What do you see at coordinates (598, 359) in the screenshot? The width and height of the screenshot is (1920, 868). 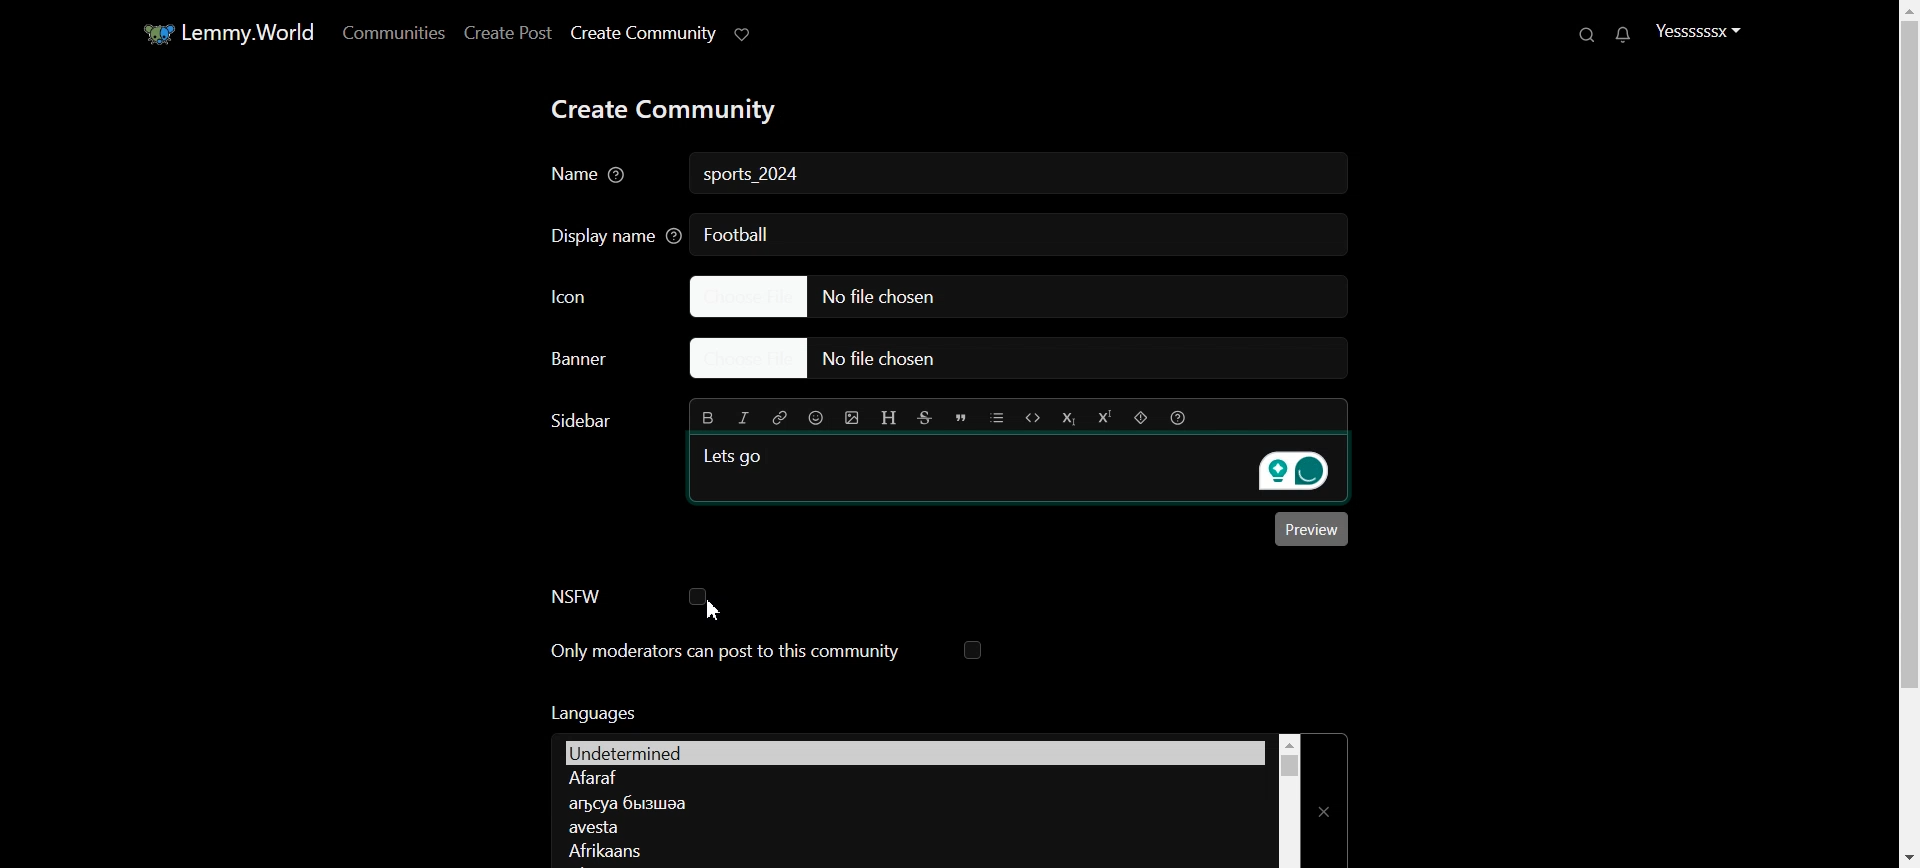 I see `Choose Banner` at bounding box center [598, 359].